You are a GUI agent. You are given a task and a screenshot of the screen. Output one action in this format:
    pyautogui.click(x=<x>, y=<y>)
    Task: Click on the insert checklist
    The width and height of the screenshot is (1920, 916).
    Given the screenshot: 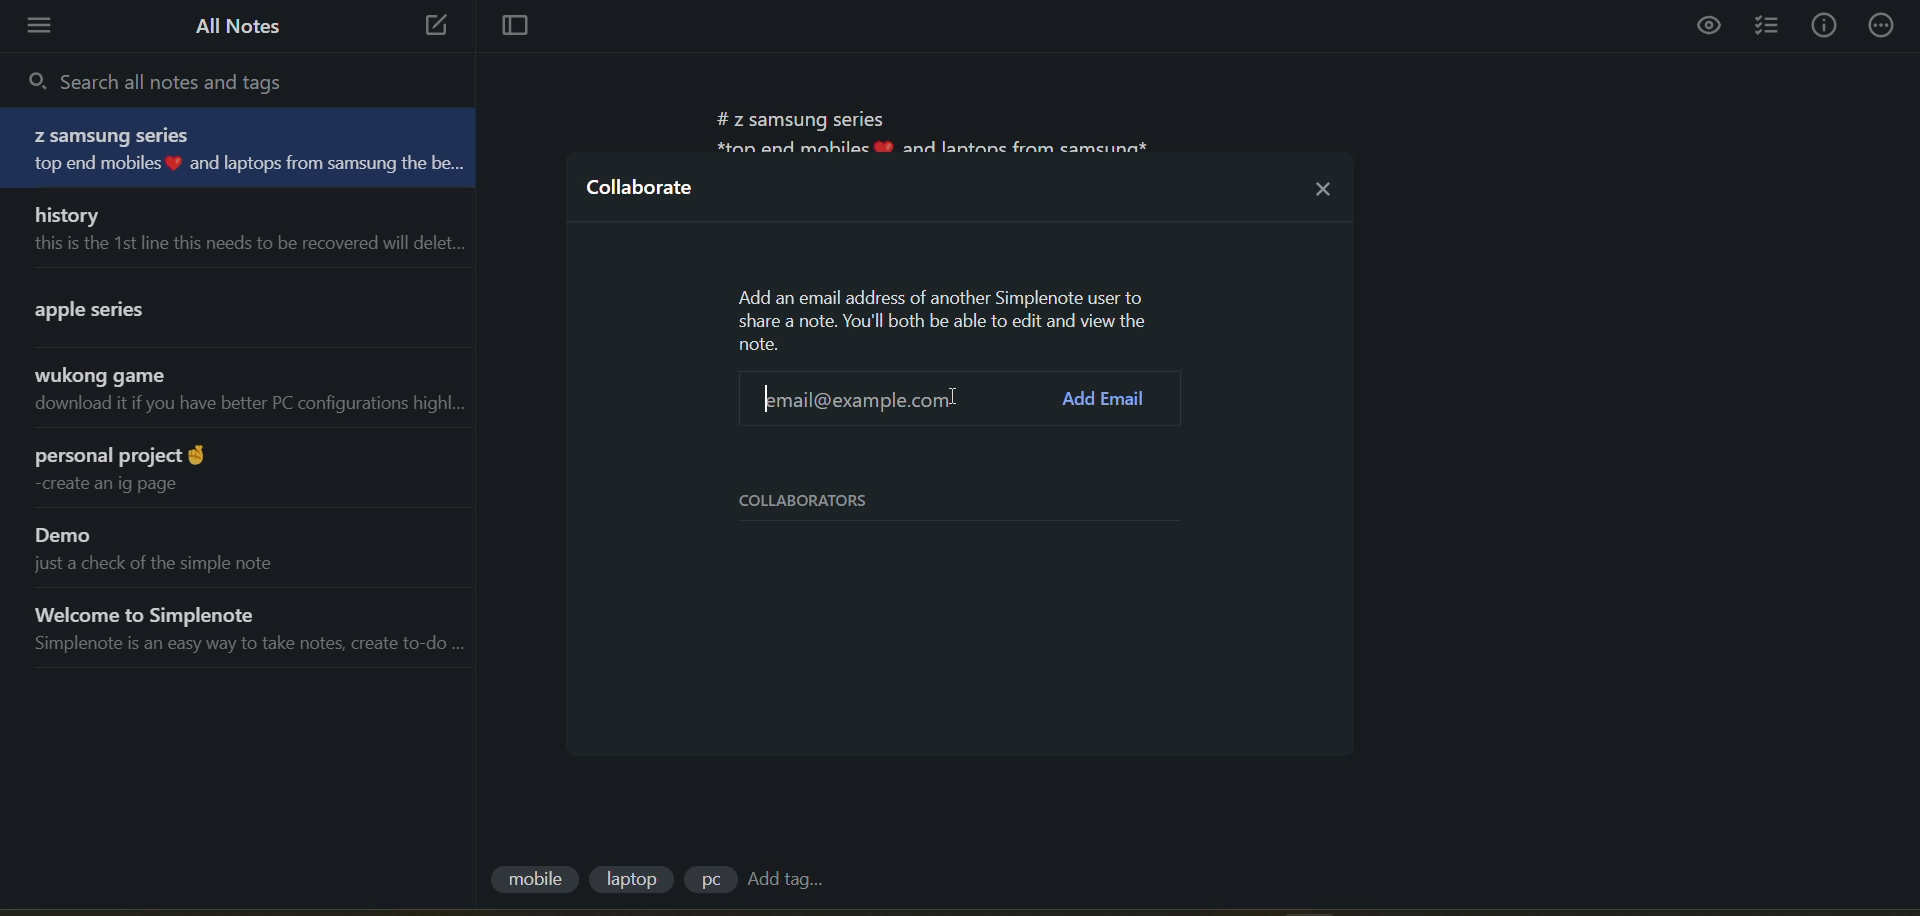 What is the action you would take?
    pyautogui.click(x=1771, y=27)
    